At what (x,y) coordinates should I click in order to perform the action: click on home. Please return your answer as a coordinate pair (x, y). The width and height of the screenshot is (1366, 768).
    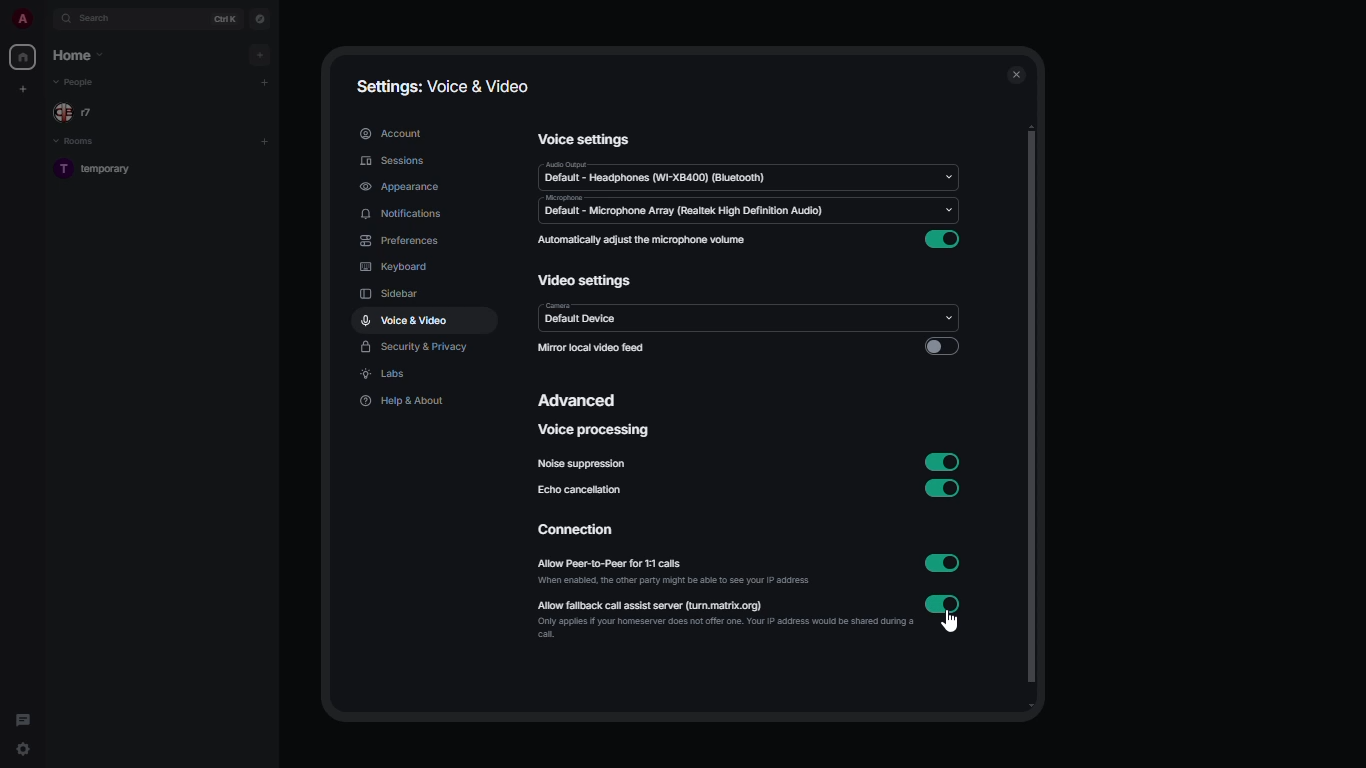
    Looking at the image, I should click on (25, 57).